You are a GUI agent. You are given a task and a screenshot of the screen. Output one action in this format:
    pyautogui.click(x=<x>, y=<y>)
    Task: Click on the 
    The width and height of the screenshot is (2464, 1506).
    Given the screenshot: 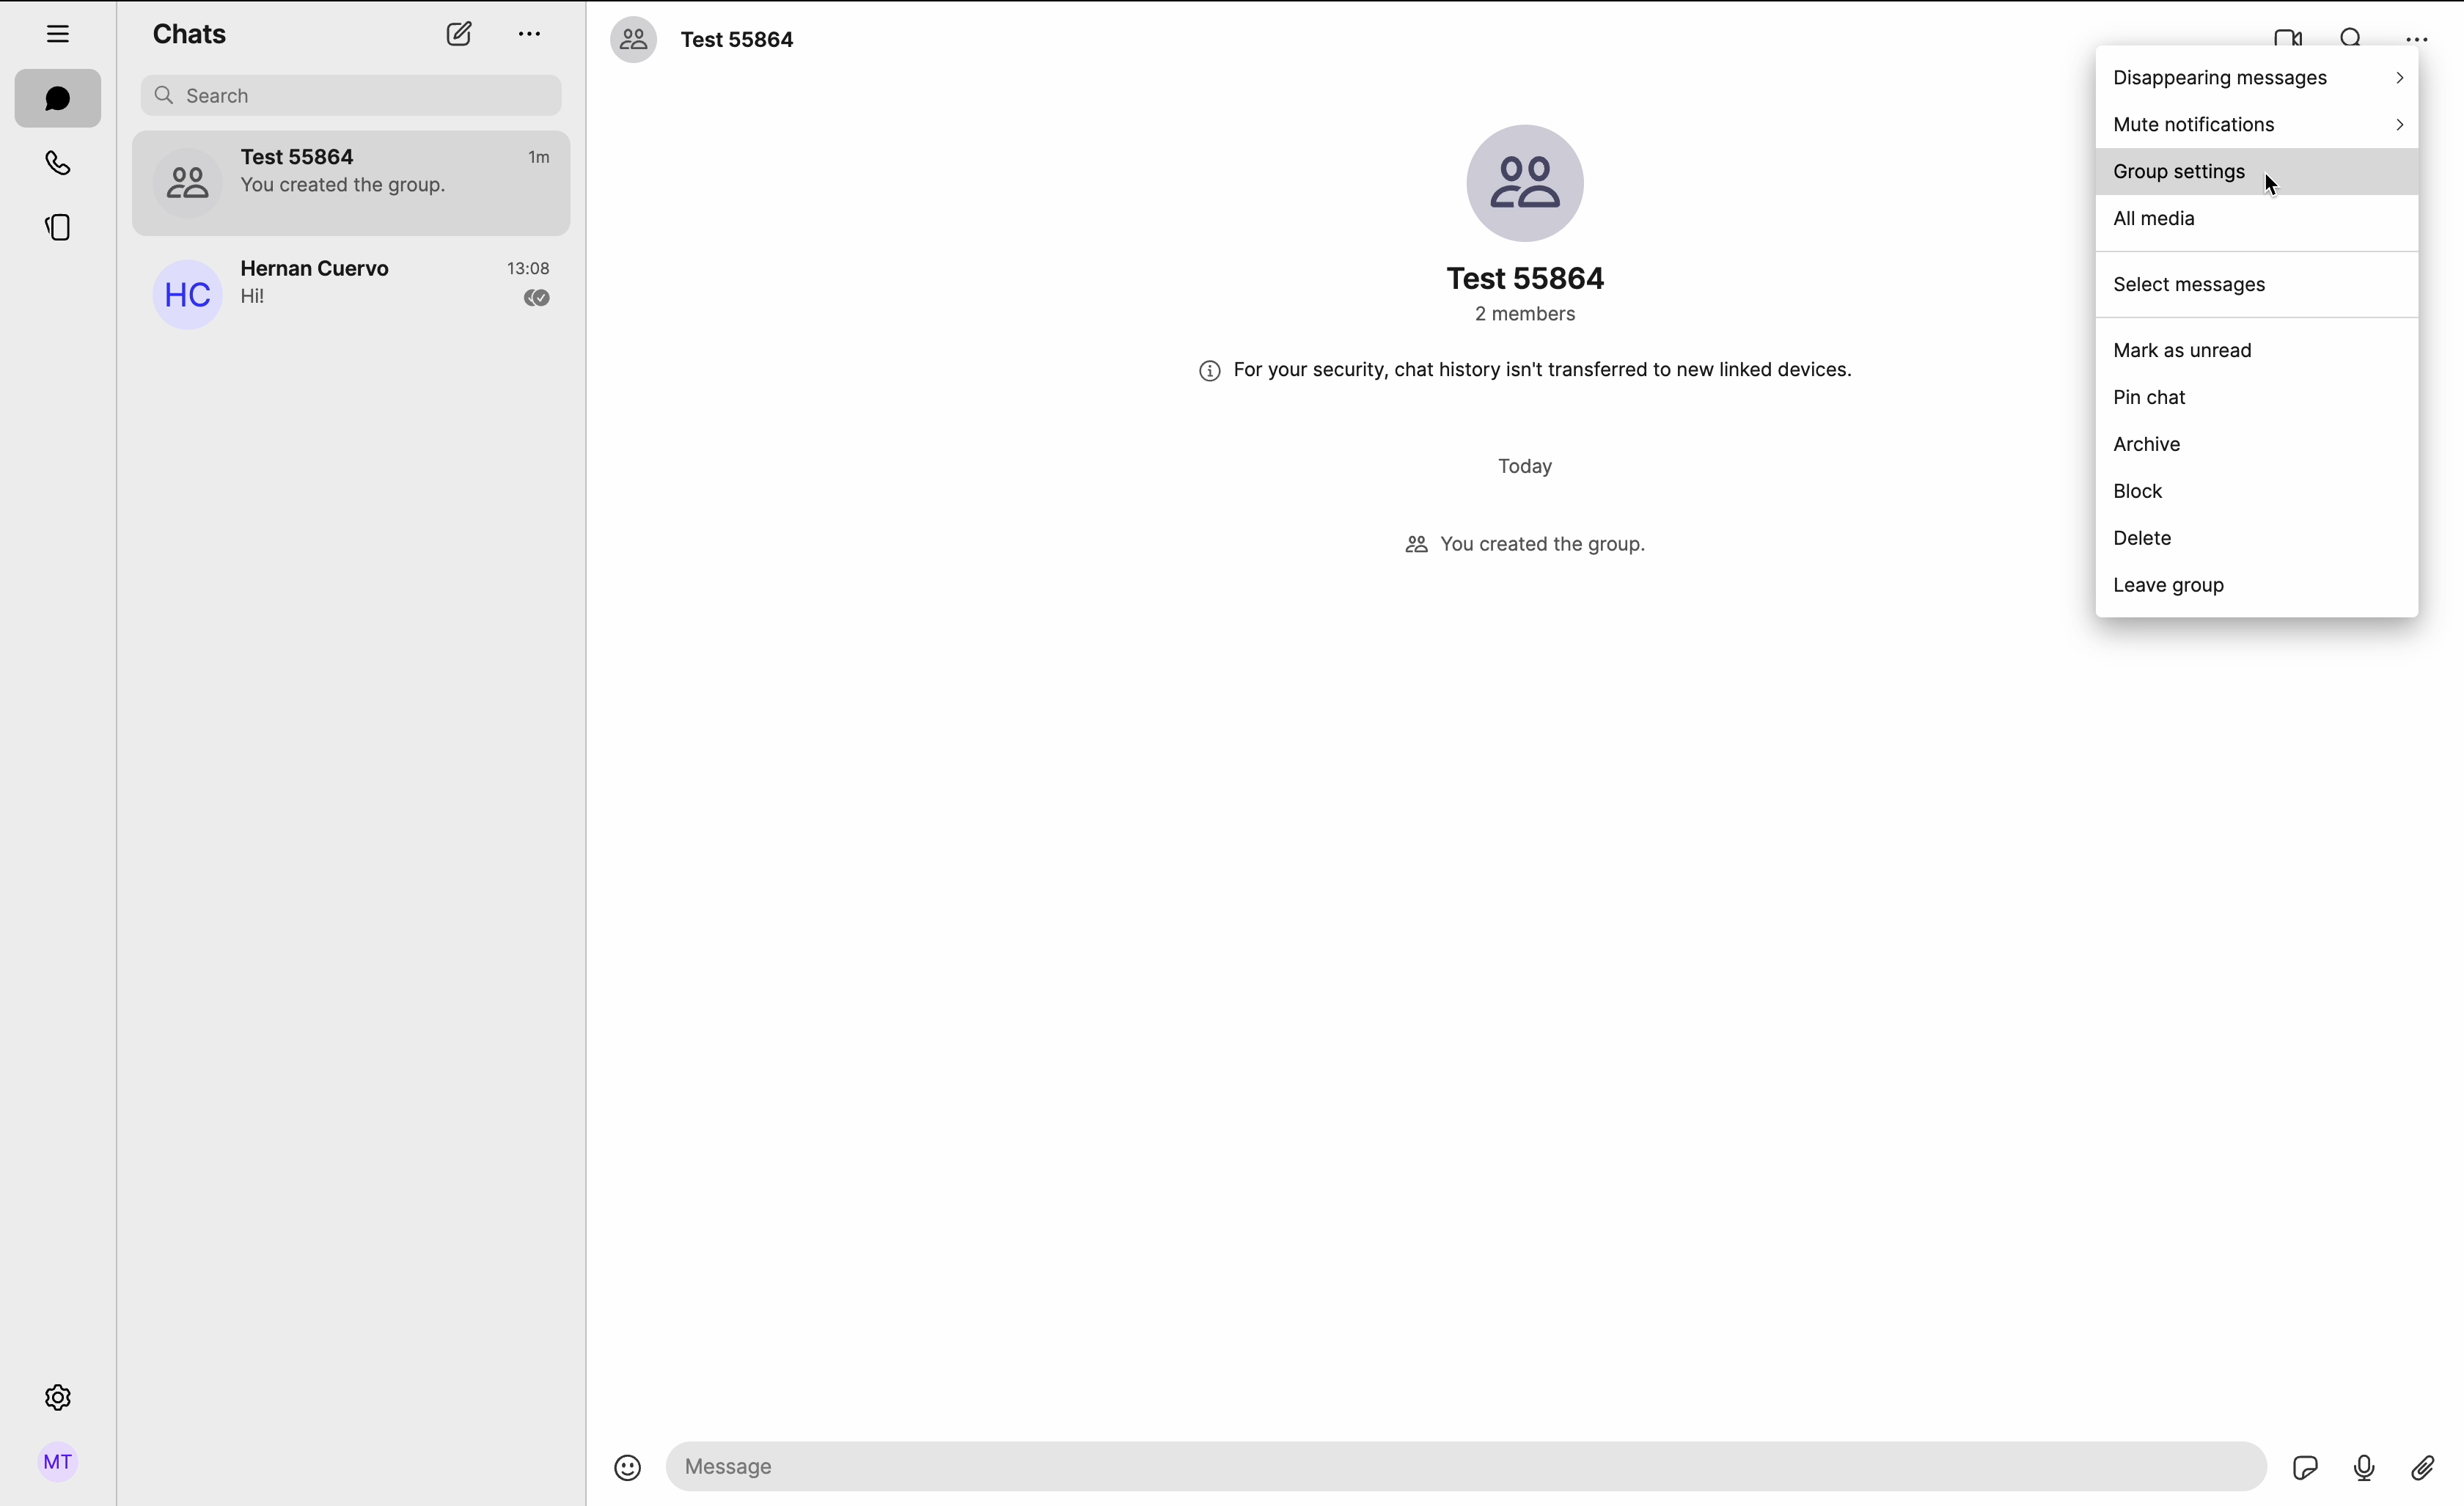 What is the action you would take?
    pyautogui.click(x=2169, y=586)
    